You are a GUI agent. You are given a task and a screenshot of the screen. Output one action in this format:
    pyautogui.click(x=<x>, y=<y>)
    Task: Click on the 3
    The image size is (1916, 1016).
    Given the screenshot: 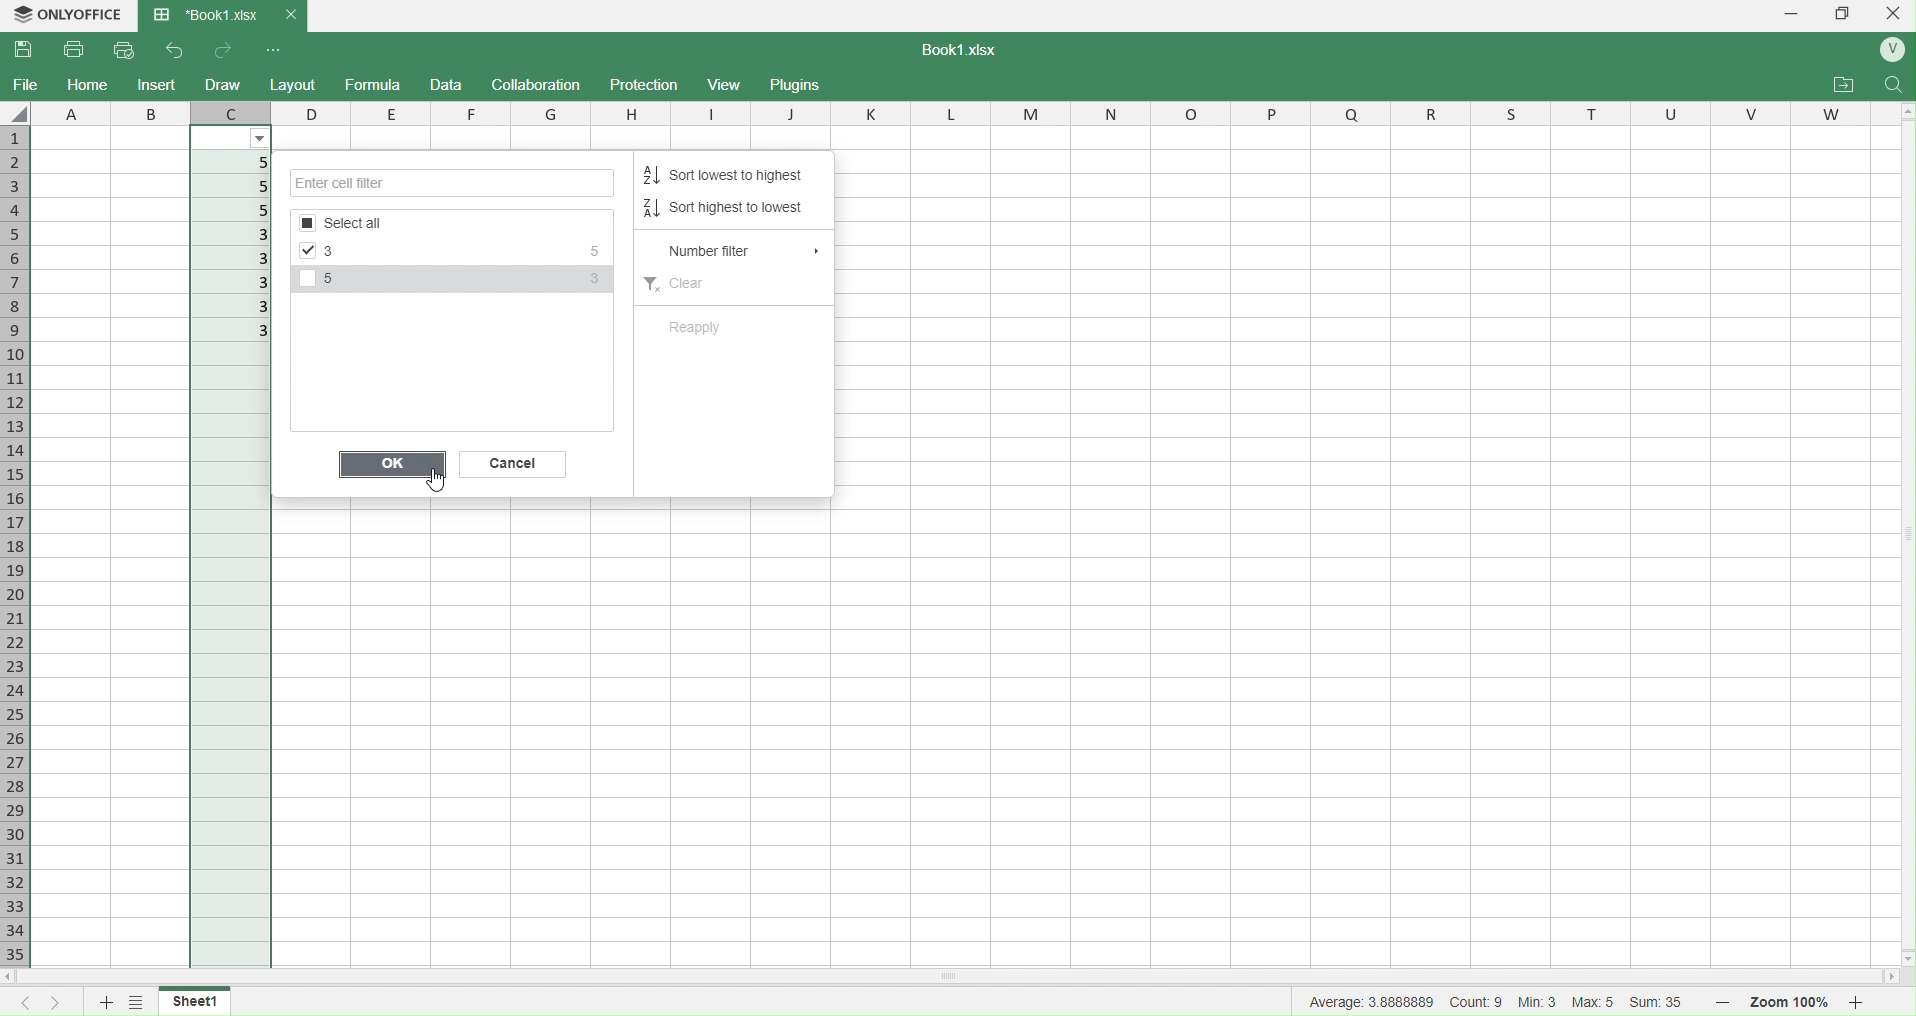 What is the action you would take?
    pyautogui.click(x=342, y=252)
    